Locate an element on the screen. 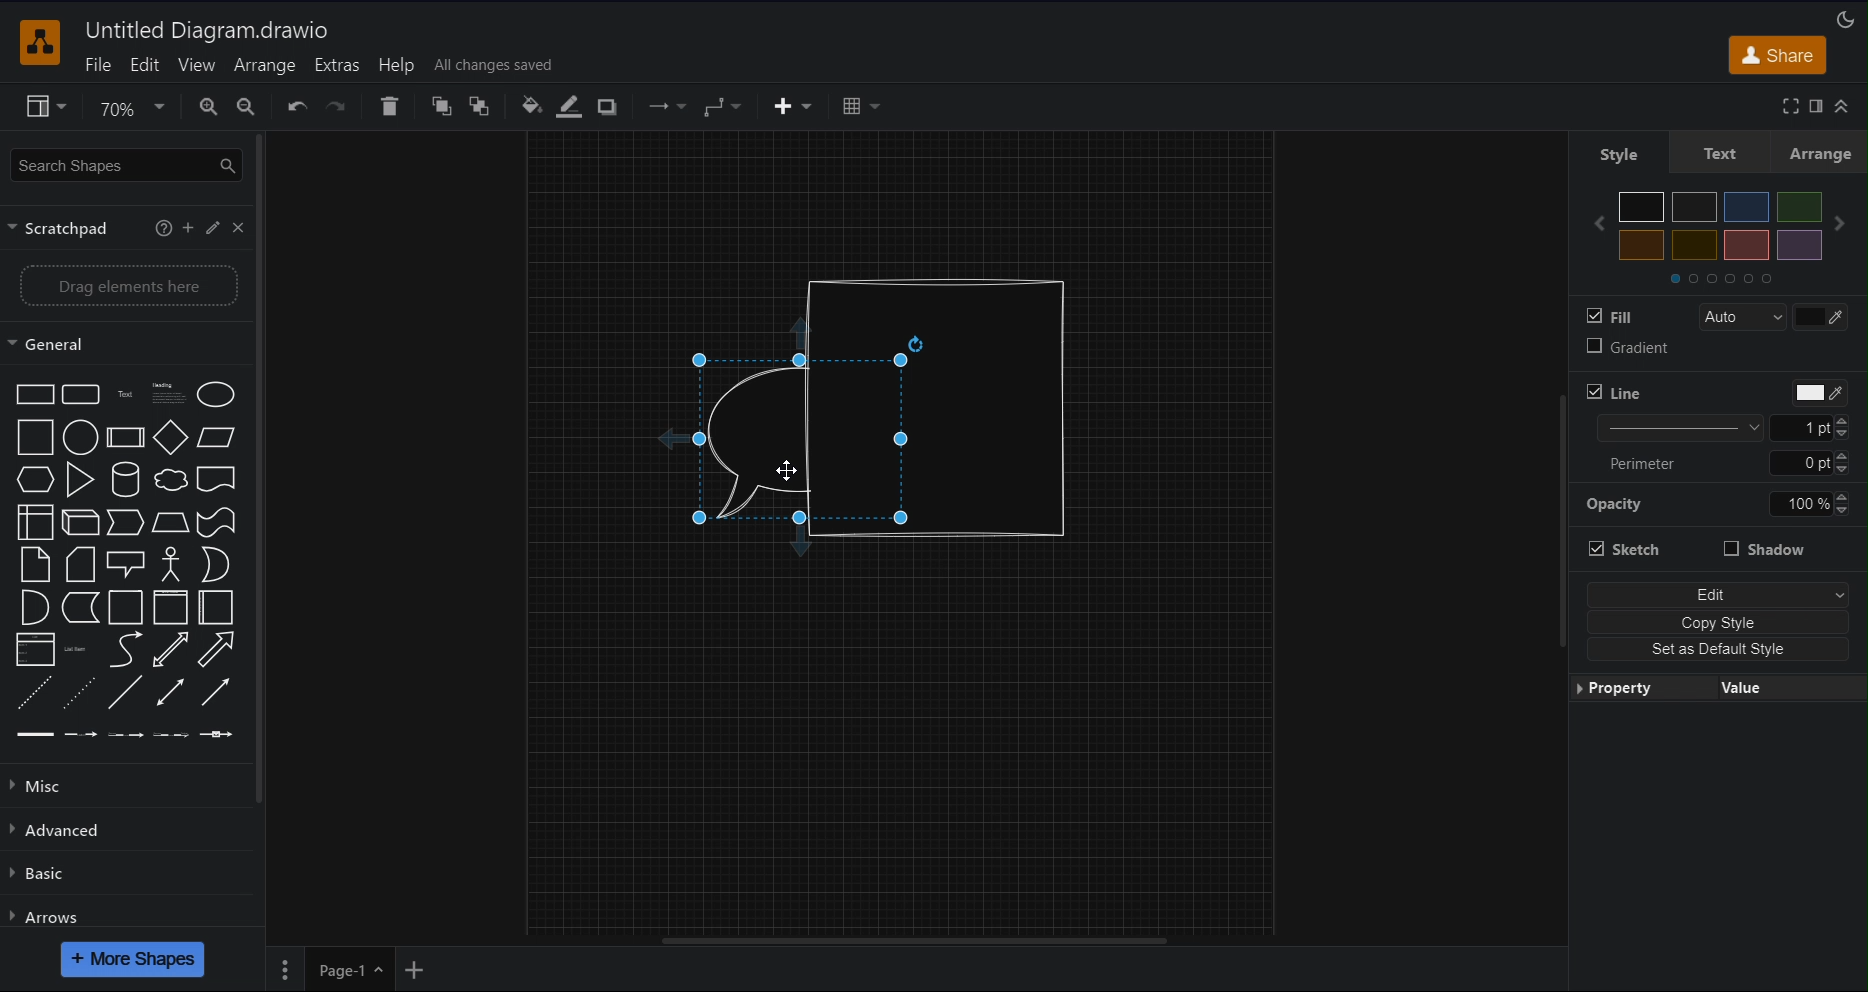 Image resolution: width=1868 pixels, height=992 pixels. Increase/Decrease line thickness is located at coordinates (1842, 463).